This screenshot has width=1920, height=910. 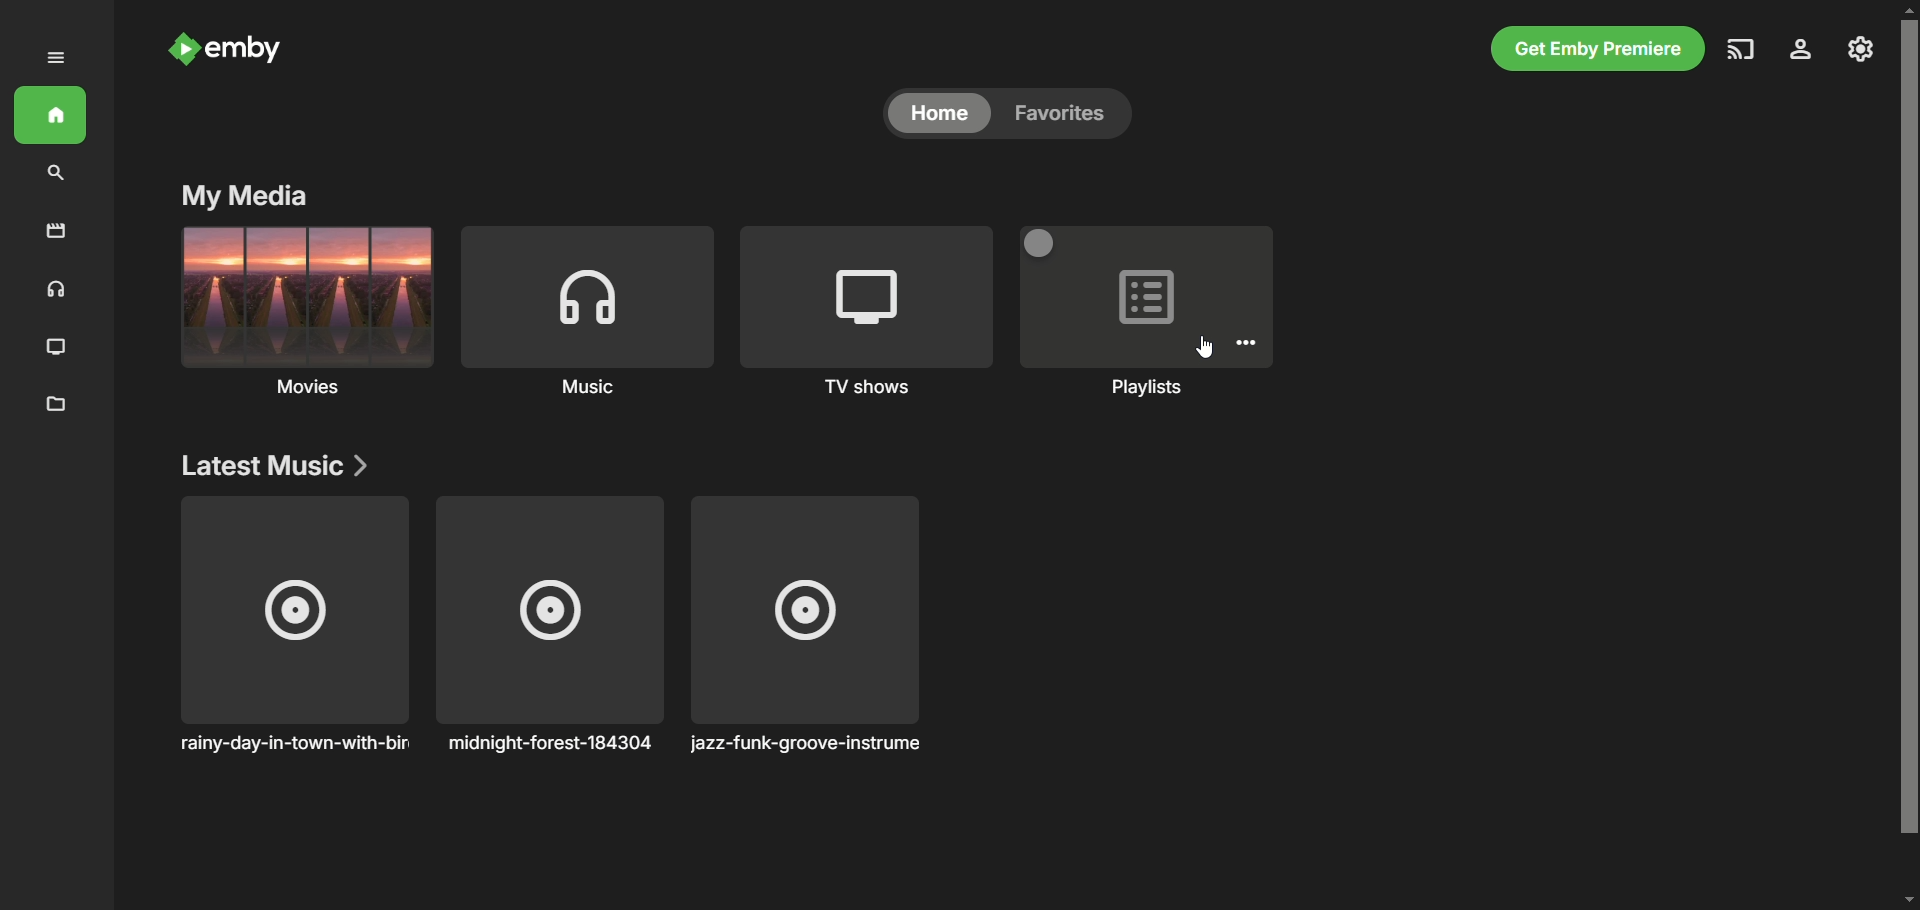 I want to click on Music album, so click(x=292, y=625).